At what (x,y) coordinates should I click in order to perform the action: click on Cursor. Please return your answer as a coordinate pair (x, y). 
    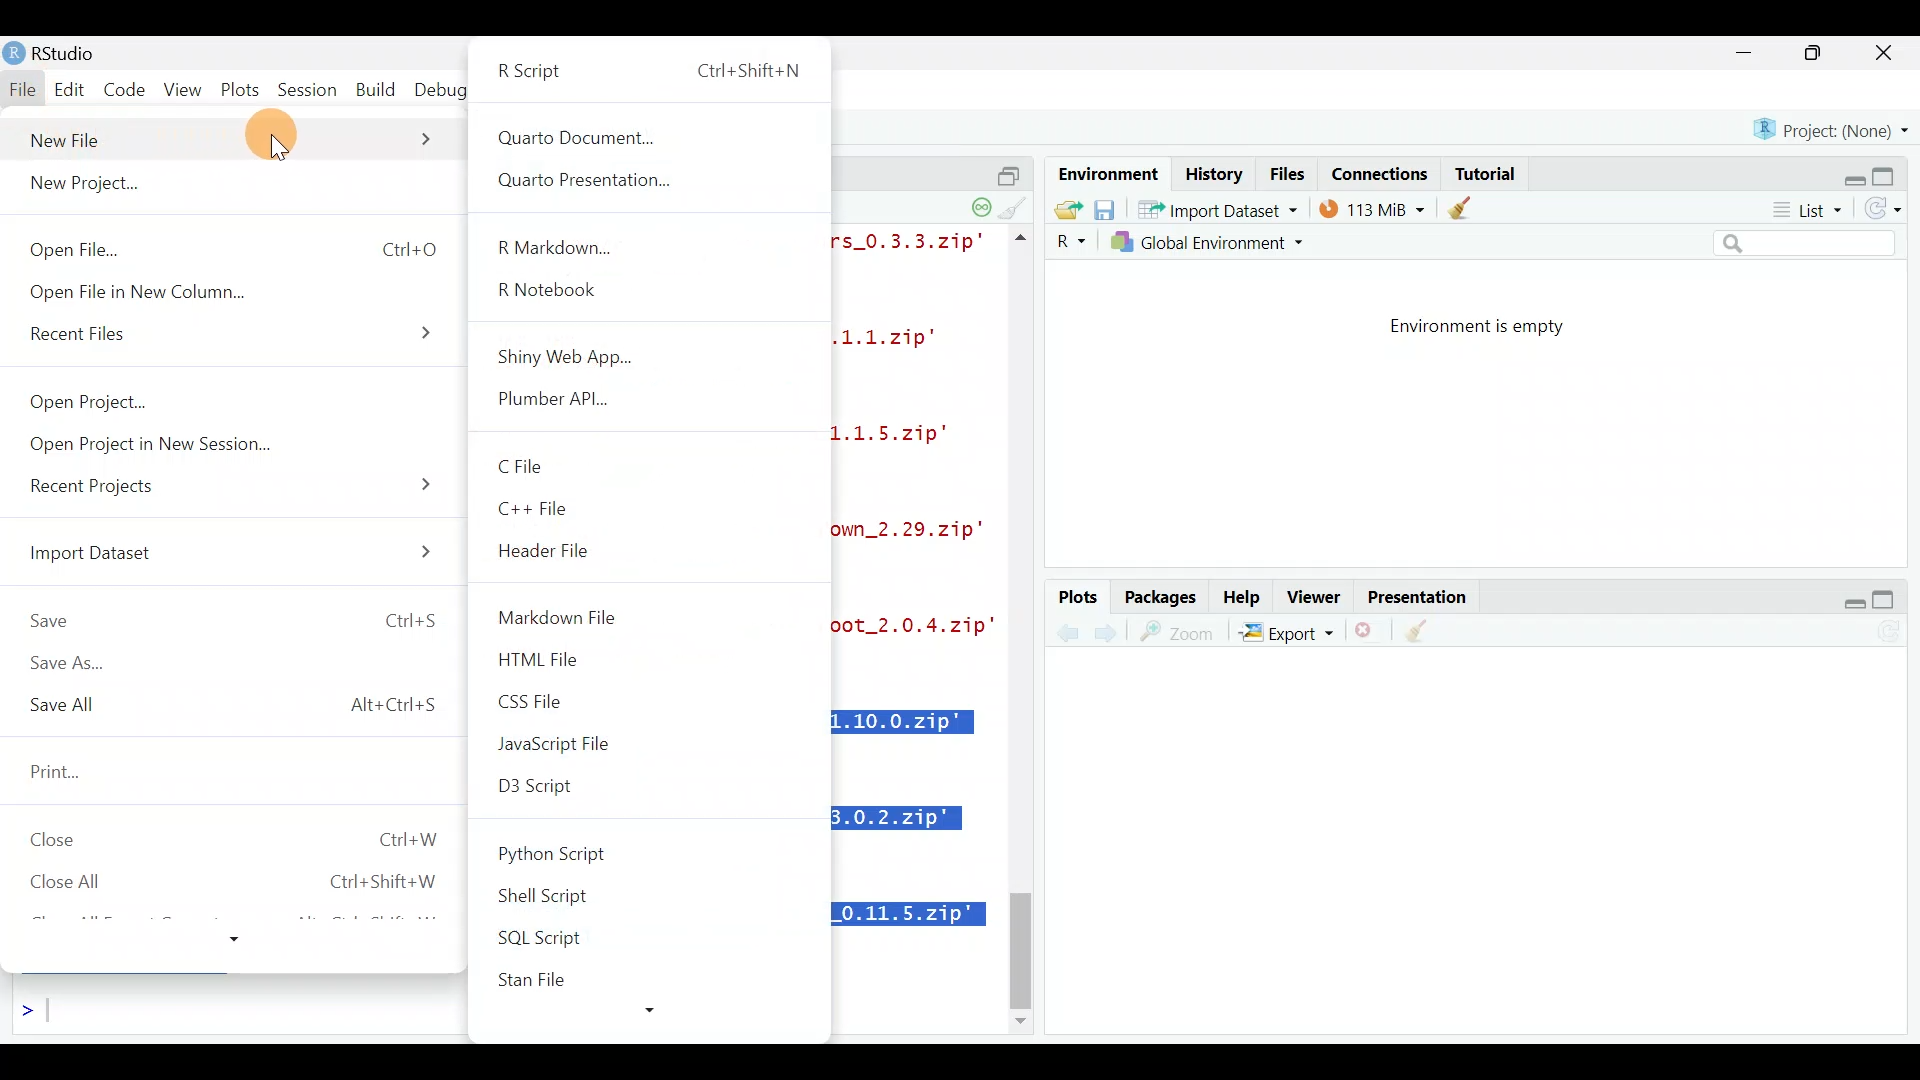
    Looking at the image, I should click on (294, 133).